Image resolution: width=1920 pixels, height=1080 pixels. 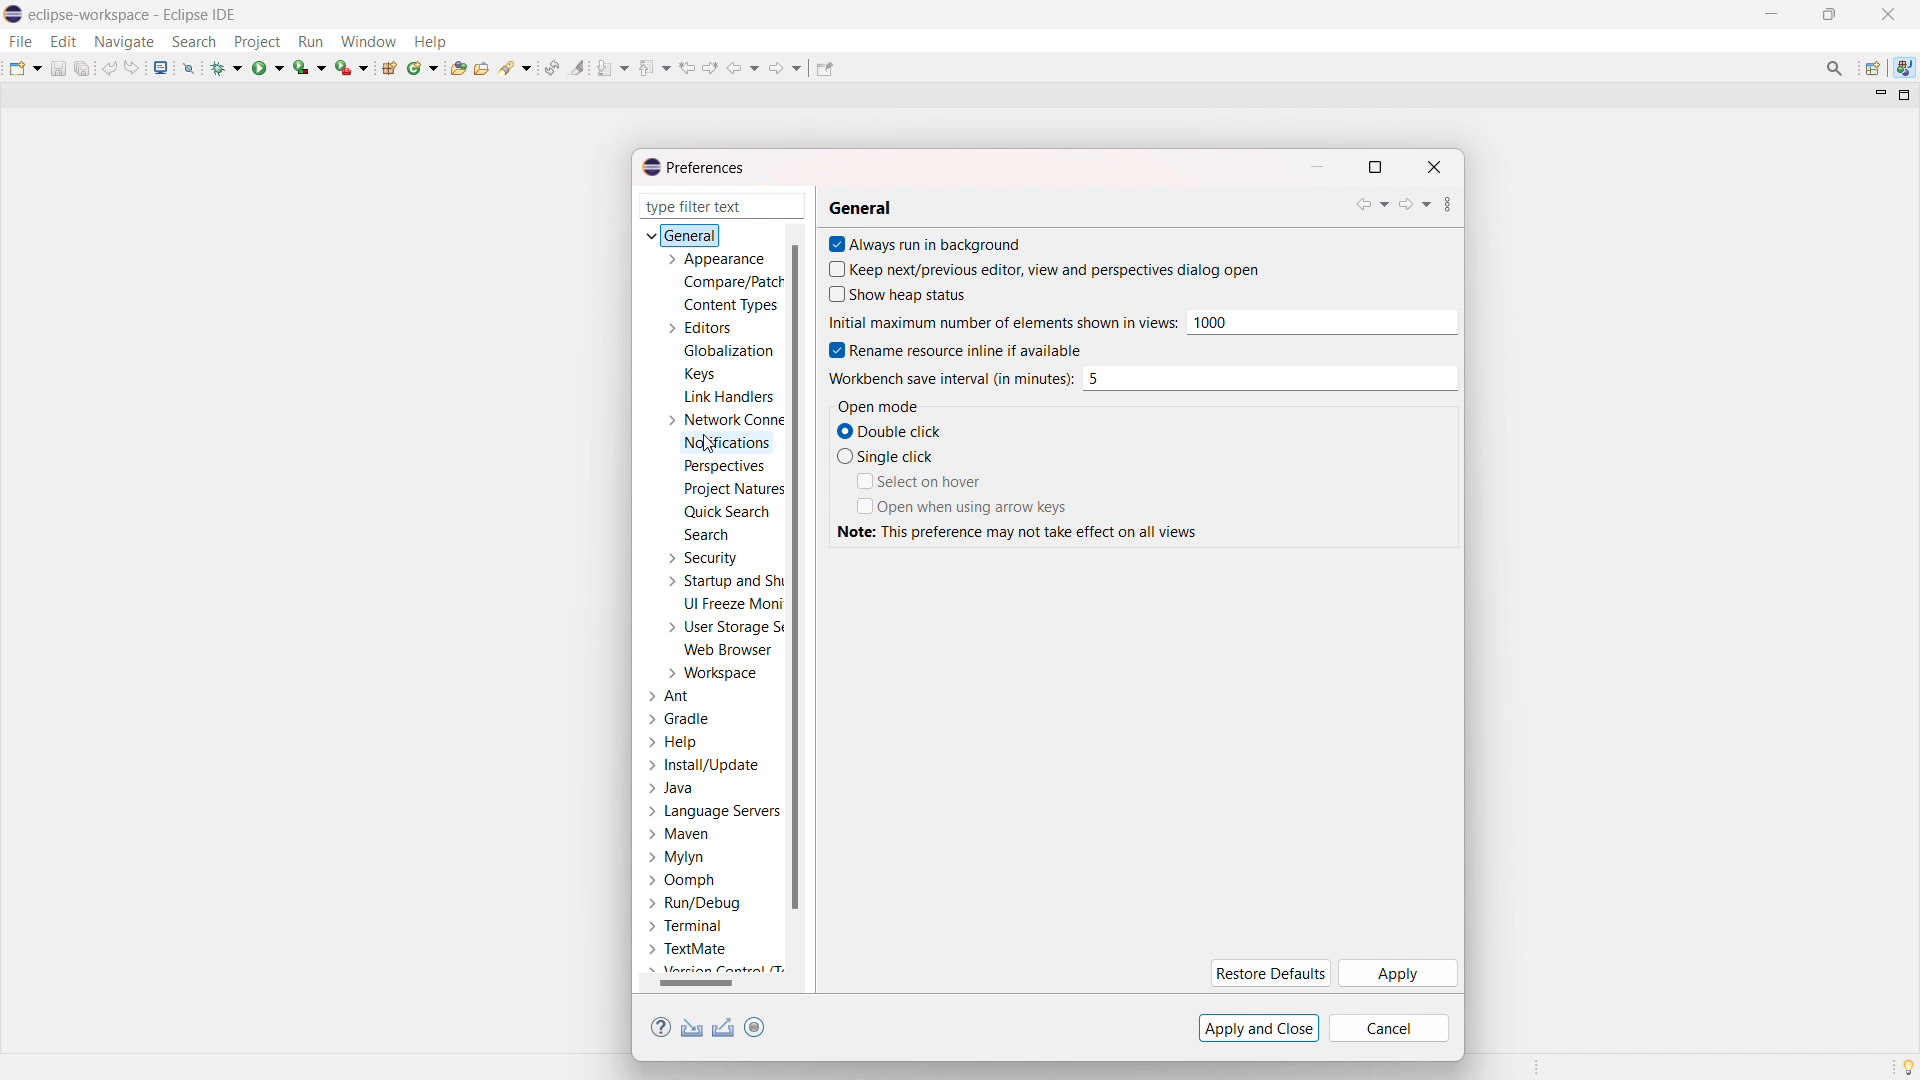 What do you see at coordinates (256, 42) in the screenshot?
I see `project` at bounding box center [256, 42].